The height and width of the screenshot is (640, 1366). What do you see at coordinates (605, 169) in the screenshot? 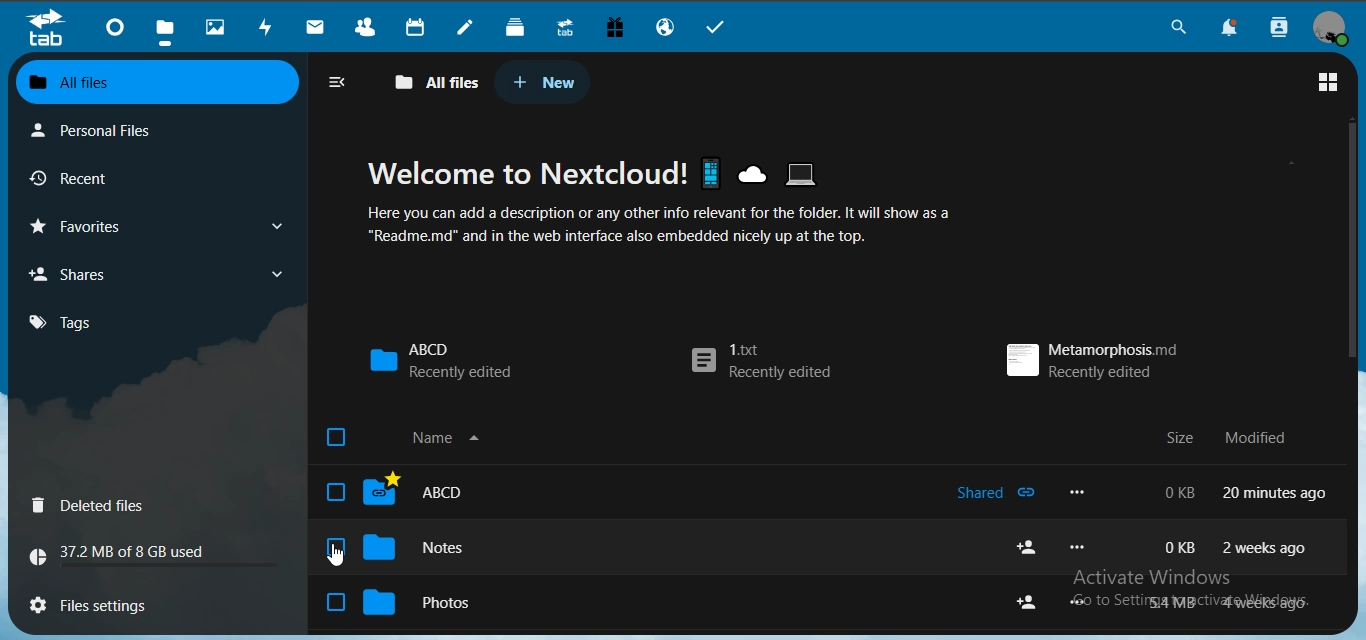
I see `Welcome to Nextcloud!` at bounding box center [605, 169].